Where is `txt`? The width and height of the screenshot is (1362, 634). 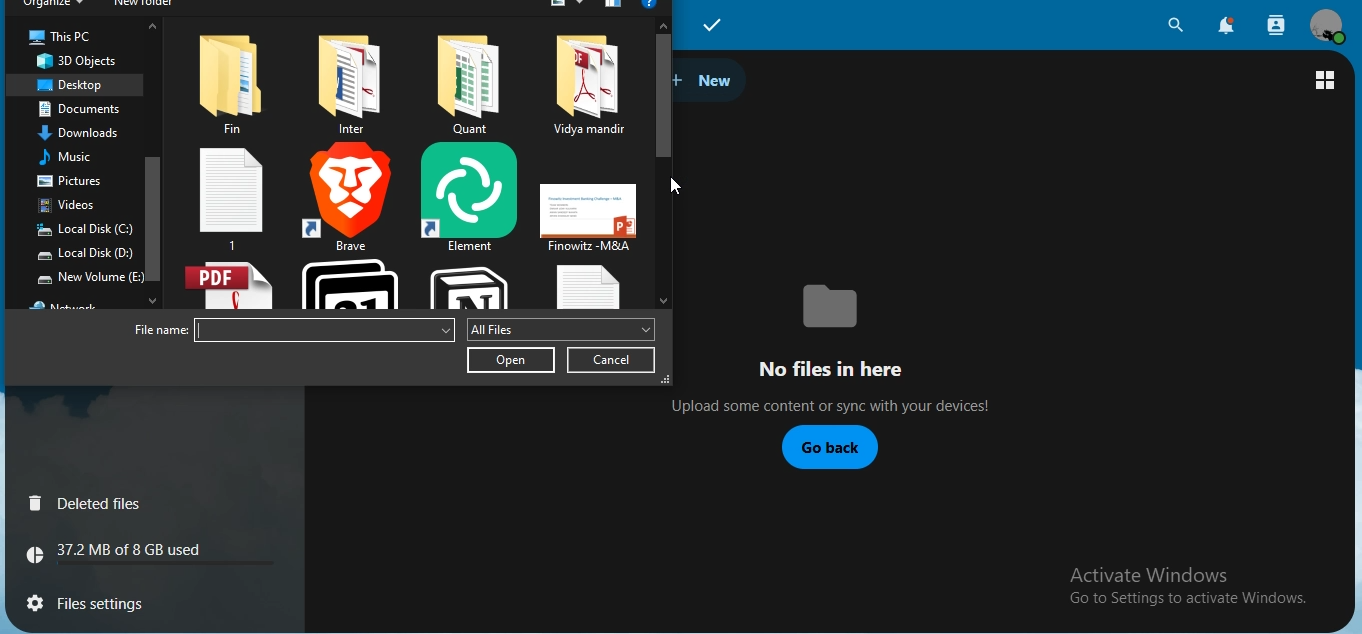
txt is located at coordinates (582, 287).